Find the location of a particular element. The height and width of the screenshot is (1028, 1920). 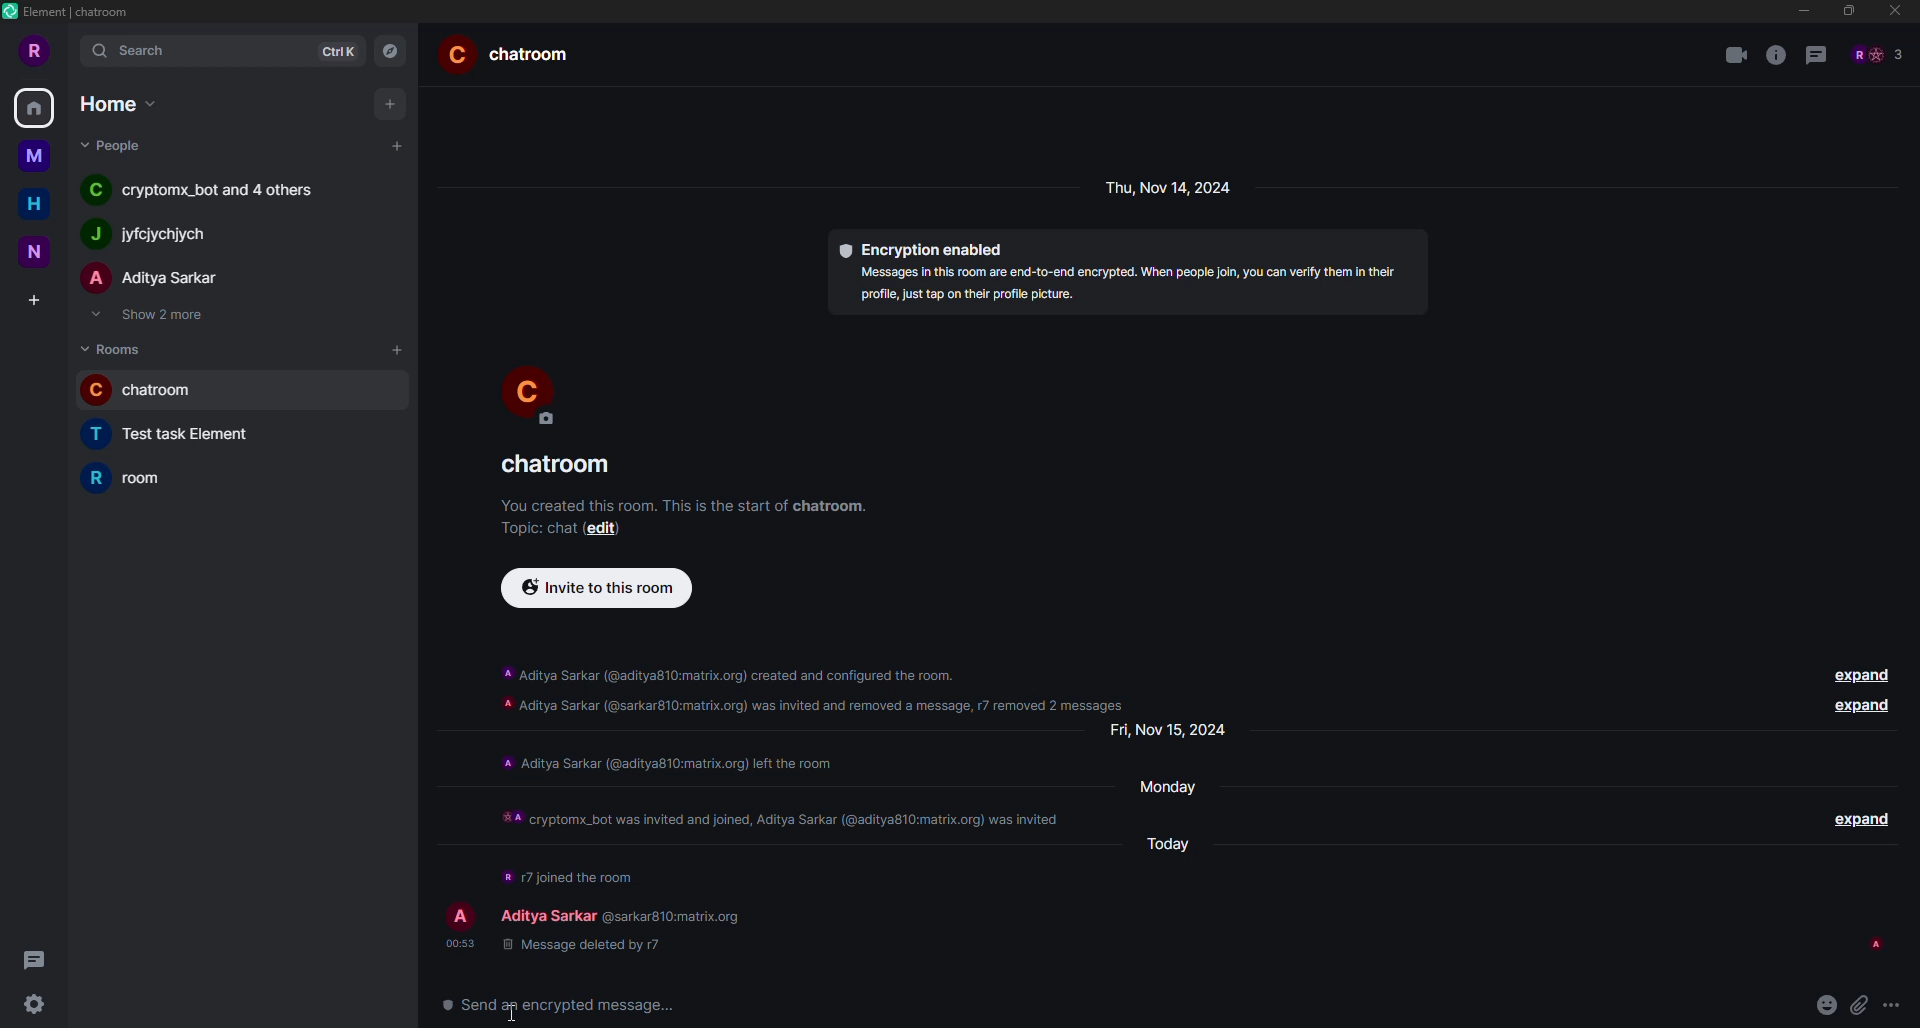

expand is located at coordinates (1858, 673).